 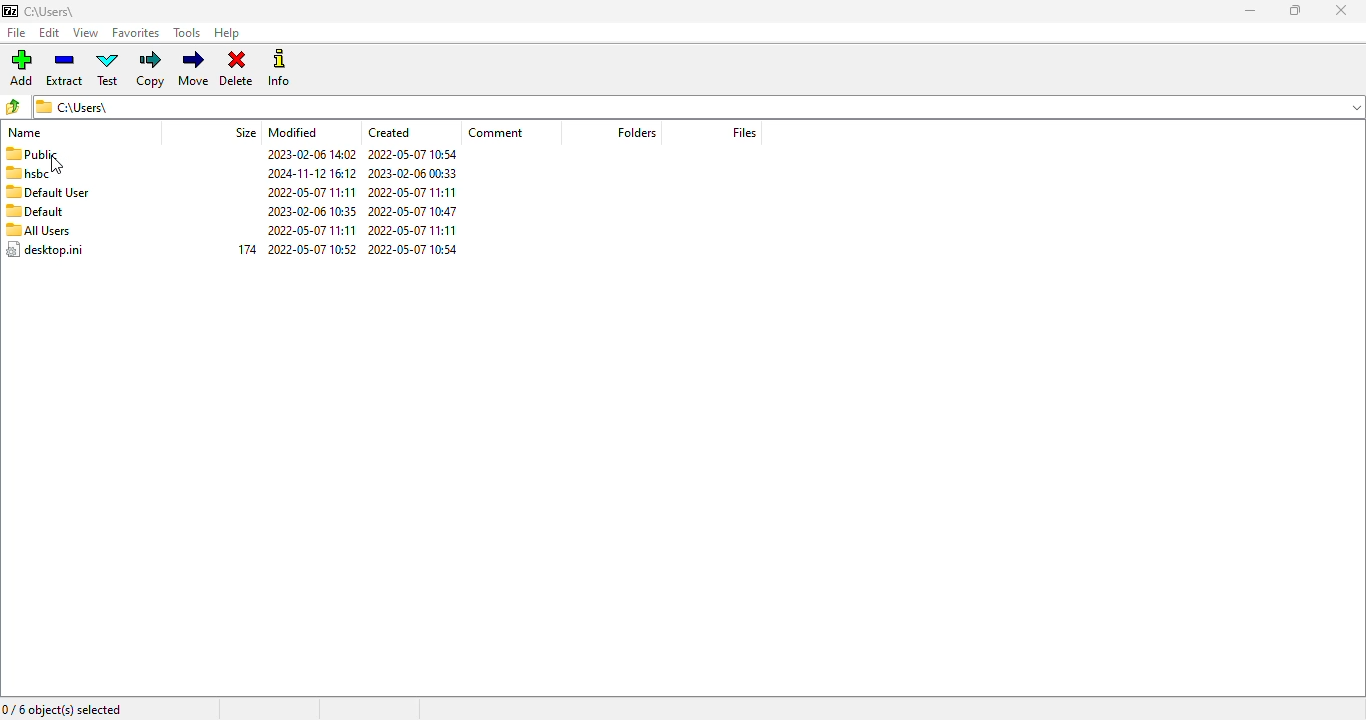 I want to click on c:\users\, so click(x=64, y=13).